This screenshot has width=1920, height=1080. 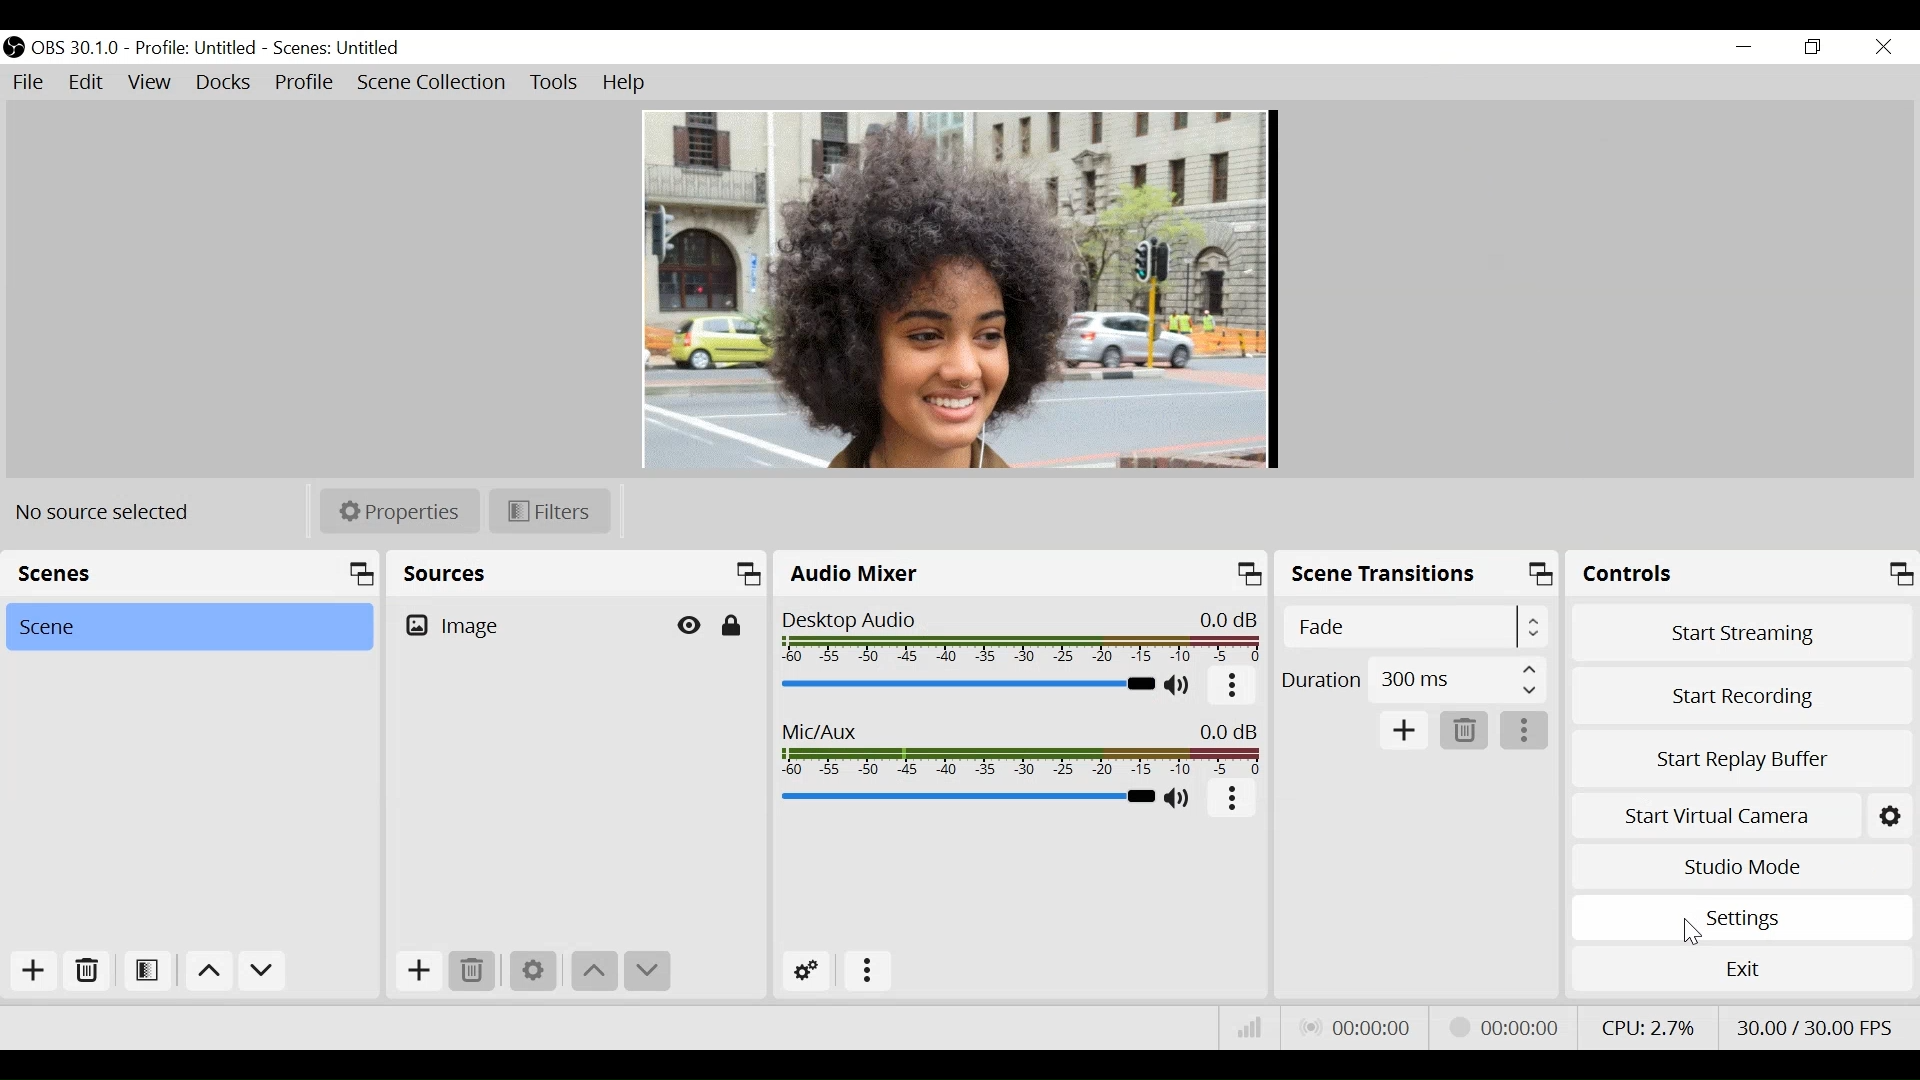 What do you see at coordinates (189, 628) in the screenshot?
I see `Scene` at bounding box center [189, 628].